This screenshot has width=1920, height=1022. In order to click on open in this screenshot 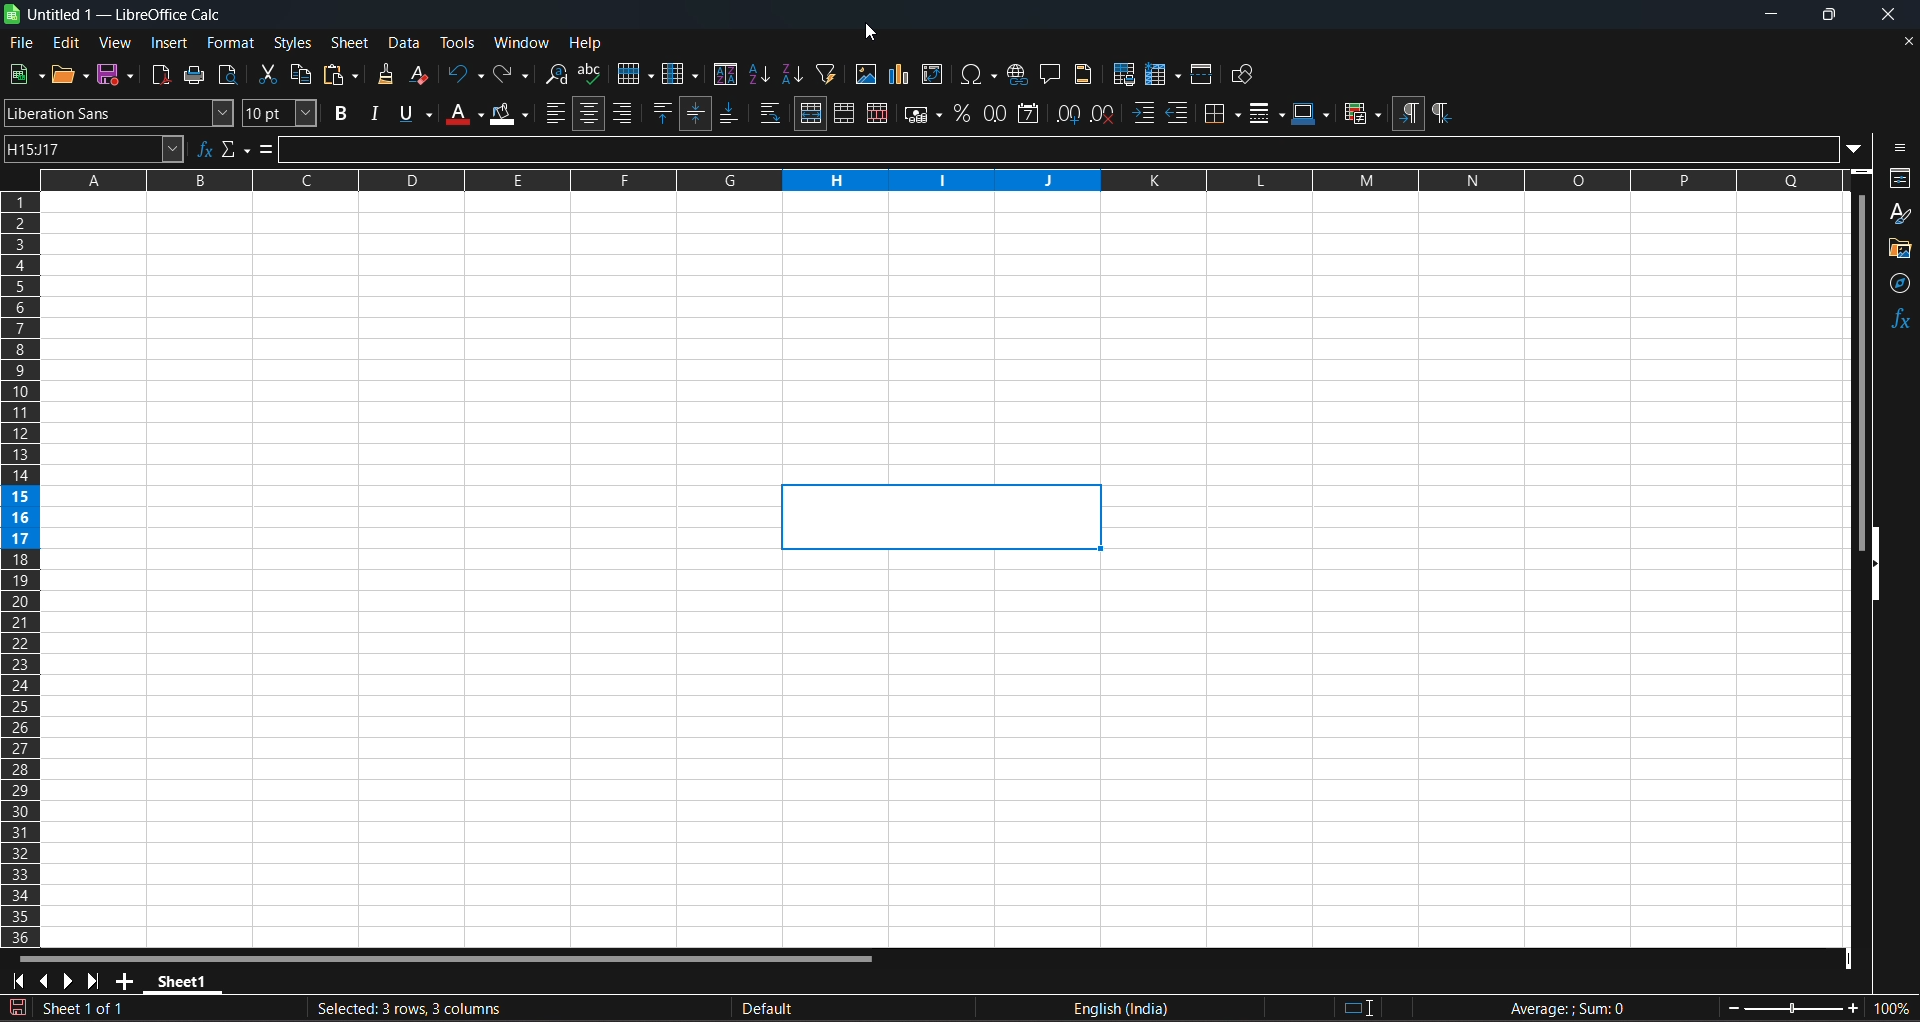, I will do `click(72, 74)`.